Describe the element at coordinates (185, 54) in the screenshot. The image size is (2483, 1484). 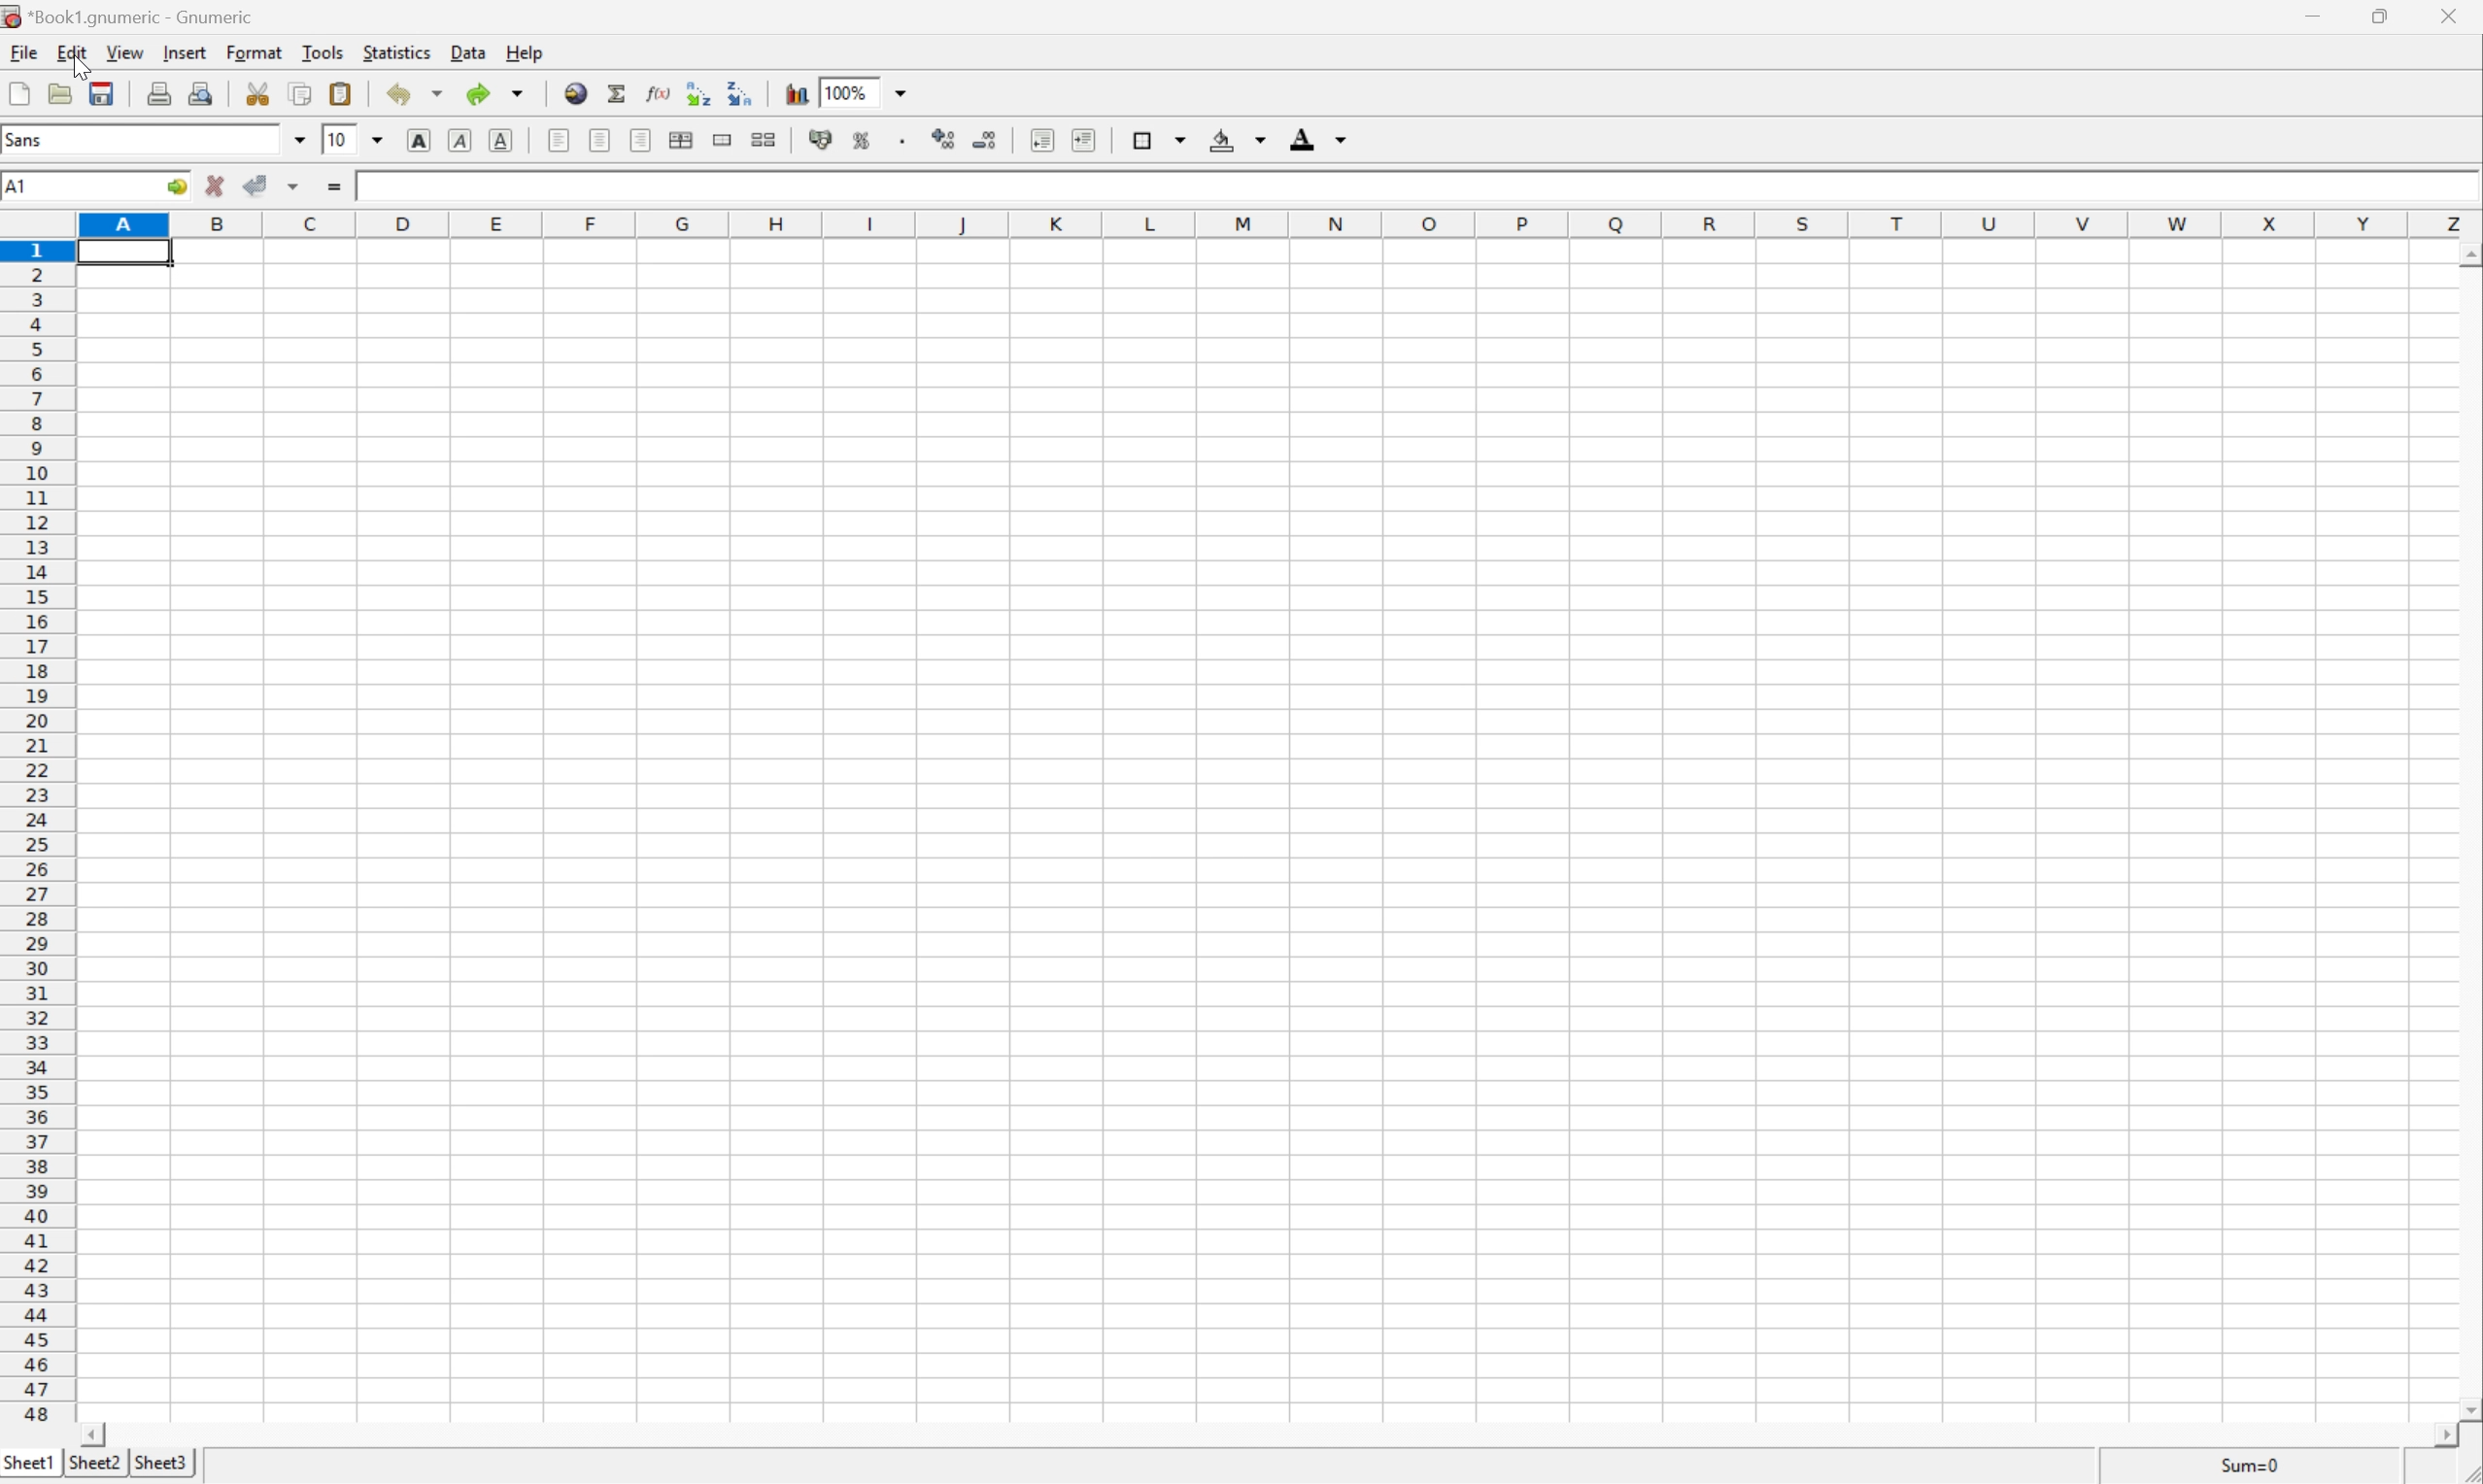
I see `insert` at that location.